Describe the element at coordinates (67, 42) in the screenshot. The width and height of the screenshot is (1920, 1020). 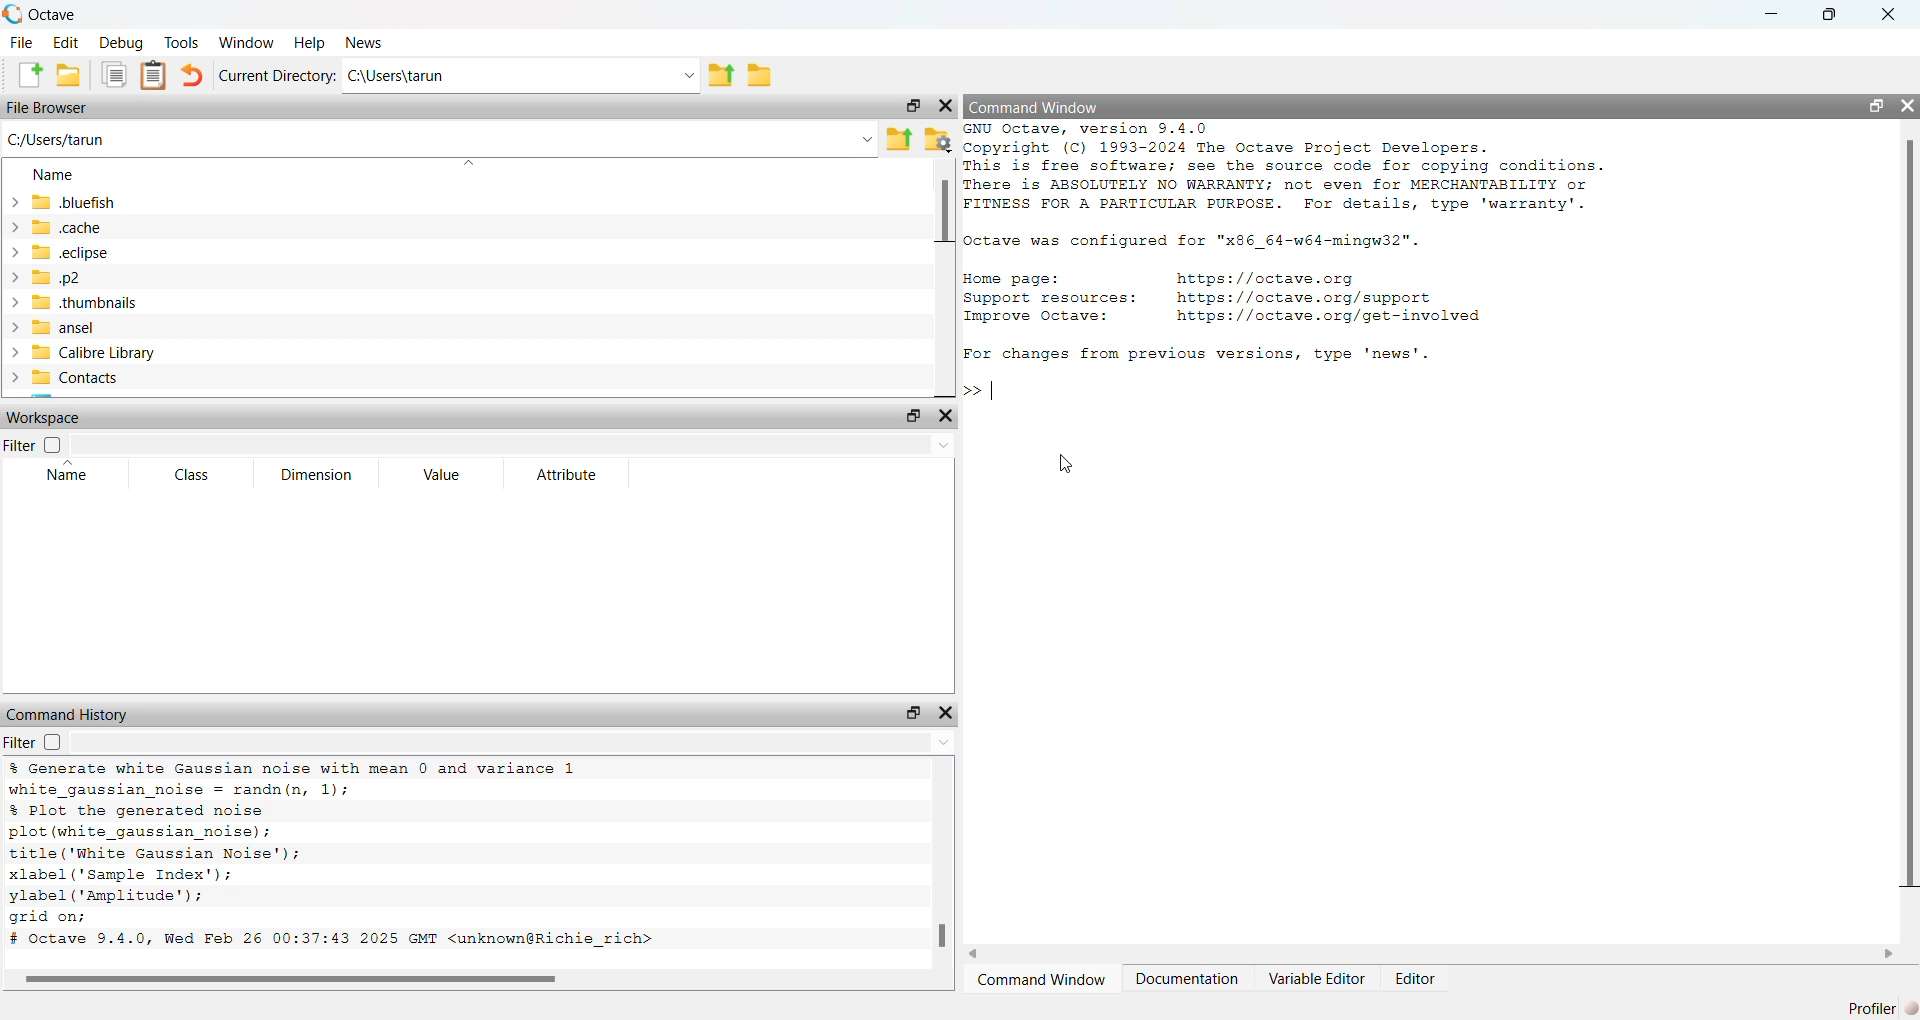
I see `edit` at that location.